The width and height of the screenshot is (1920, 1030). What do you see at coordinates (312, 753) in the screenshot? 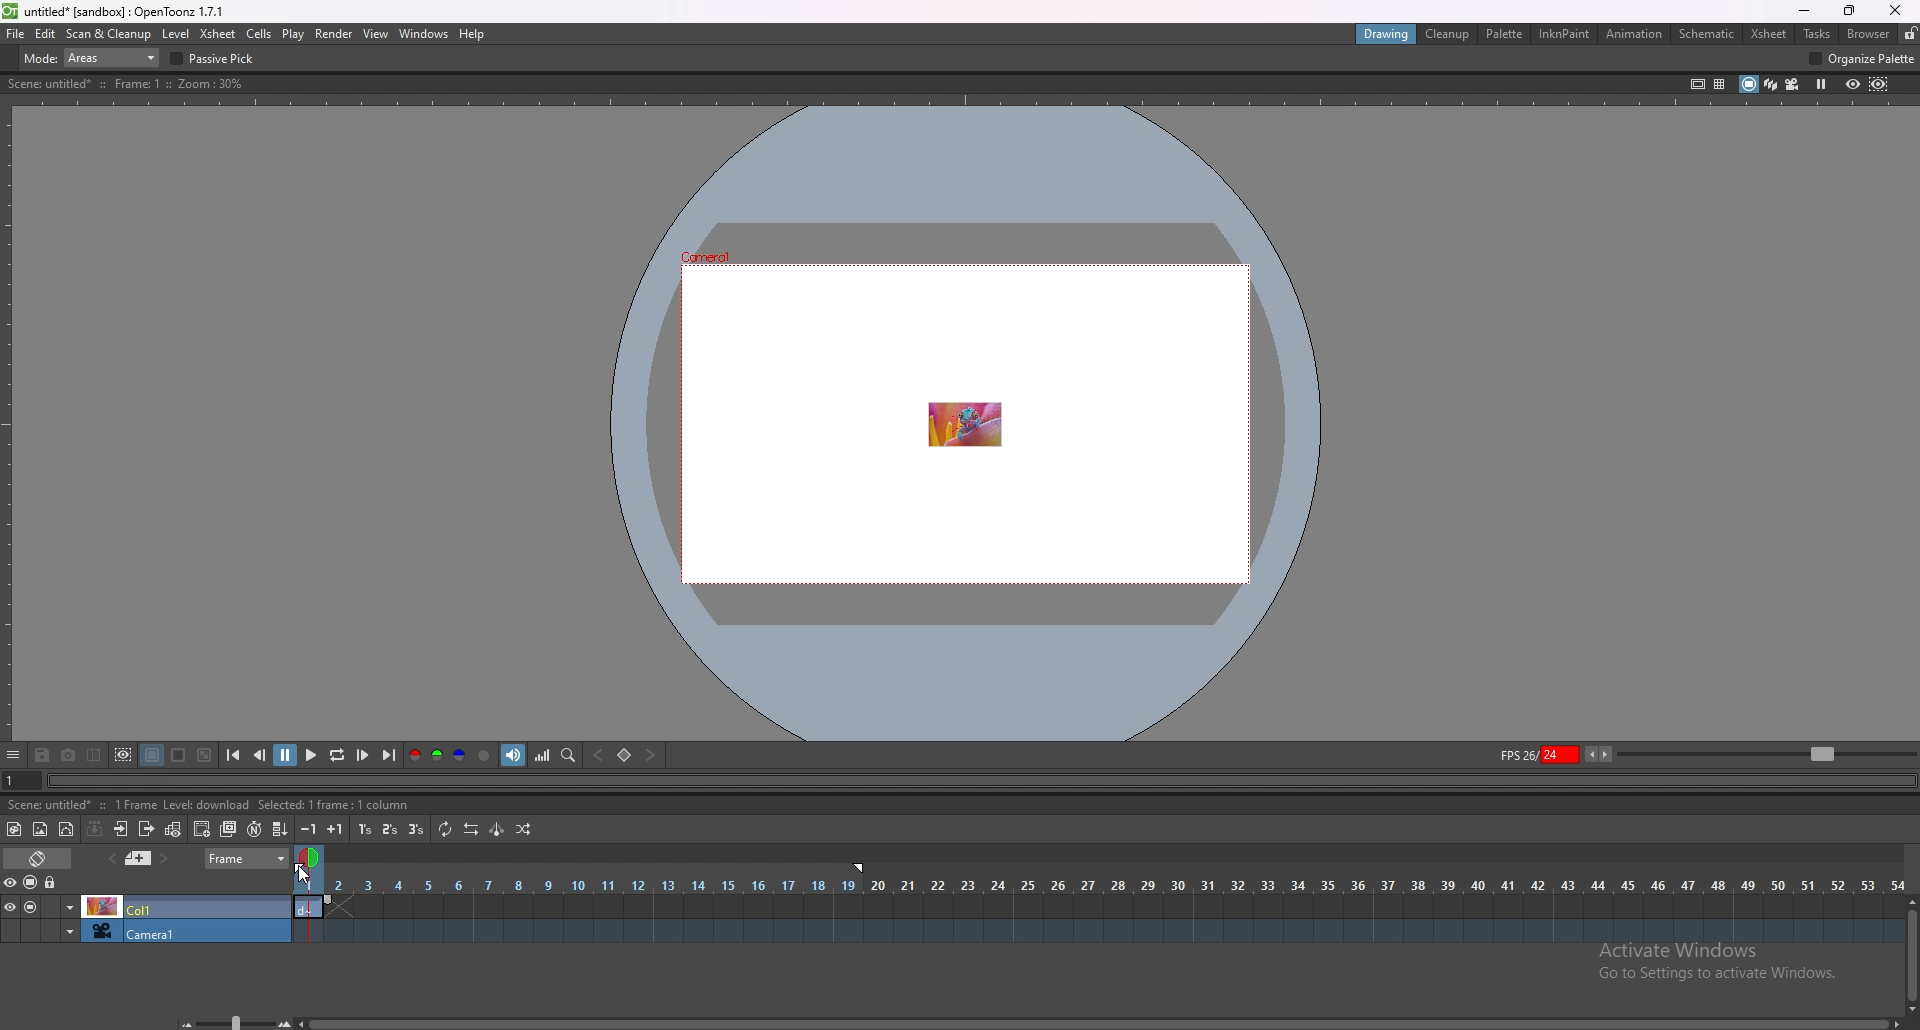
I see `play` at bounding box center [312, 753].